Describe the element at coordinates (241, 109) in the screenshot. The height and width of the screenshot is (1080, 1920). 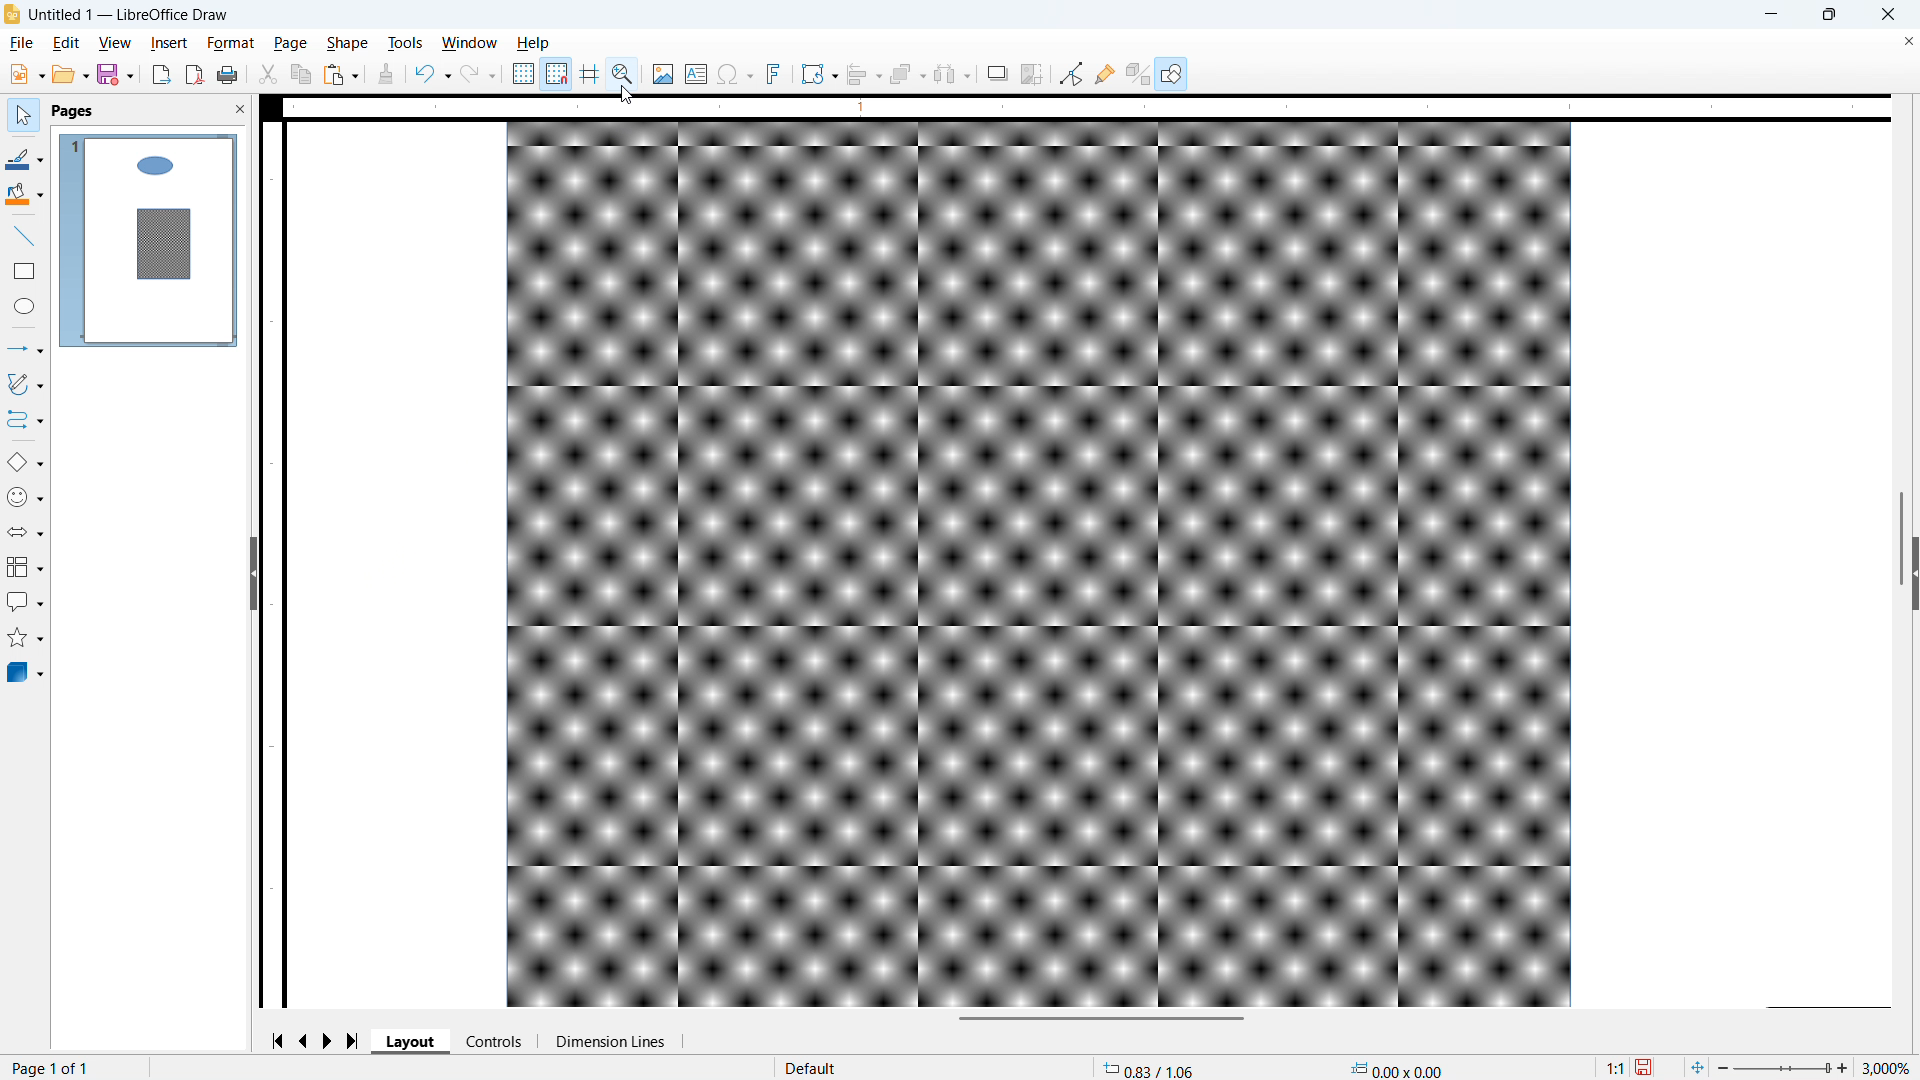
I see `Close panel ` at that location.